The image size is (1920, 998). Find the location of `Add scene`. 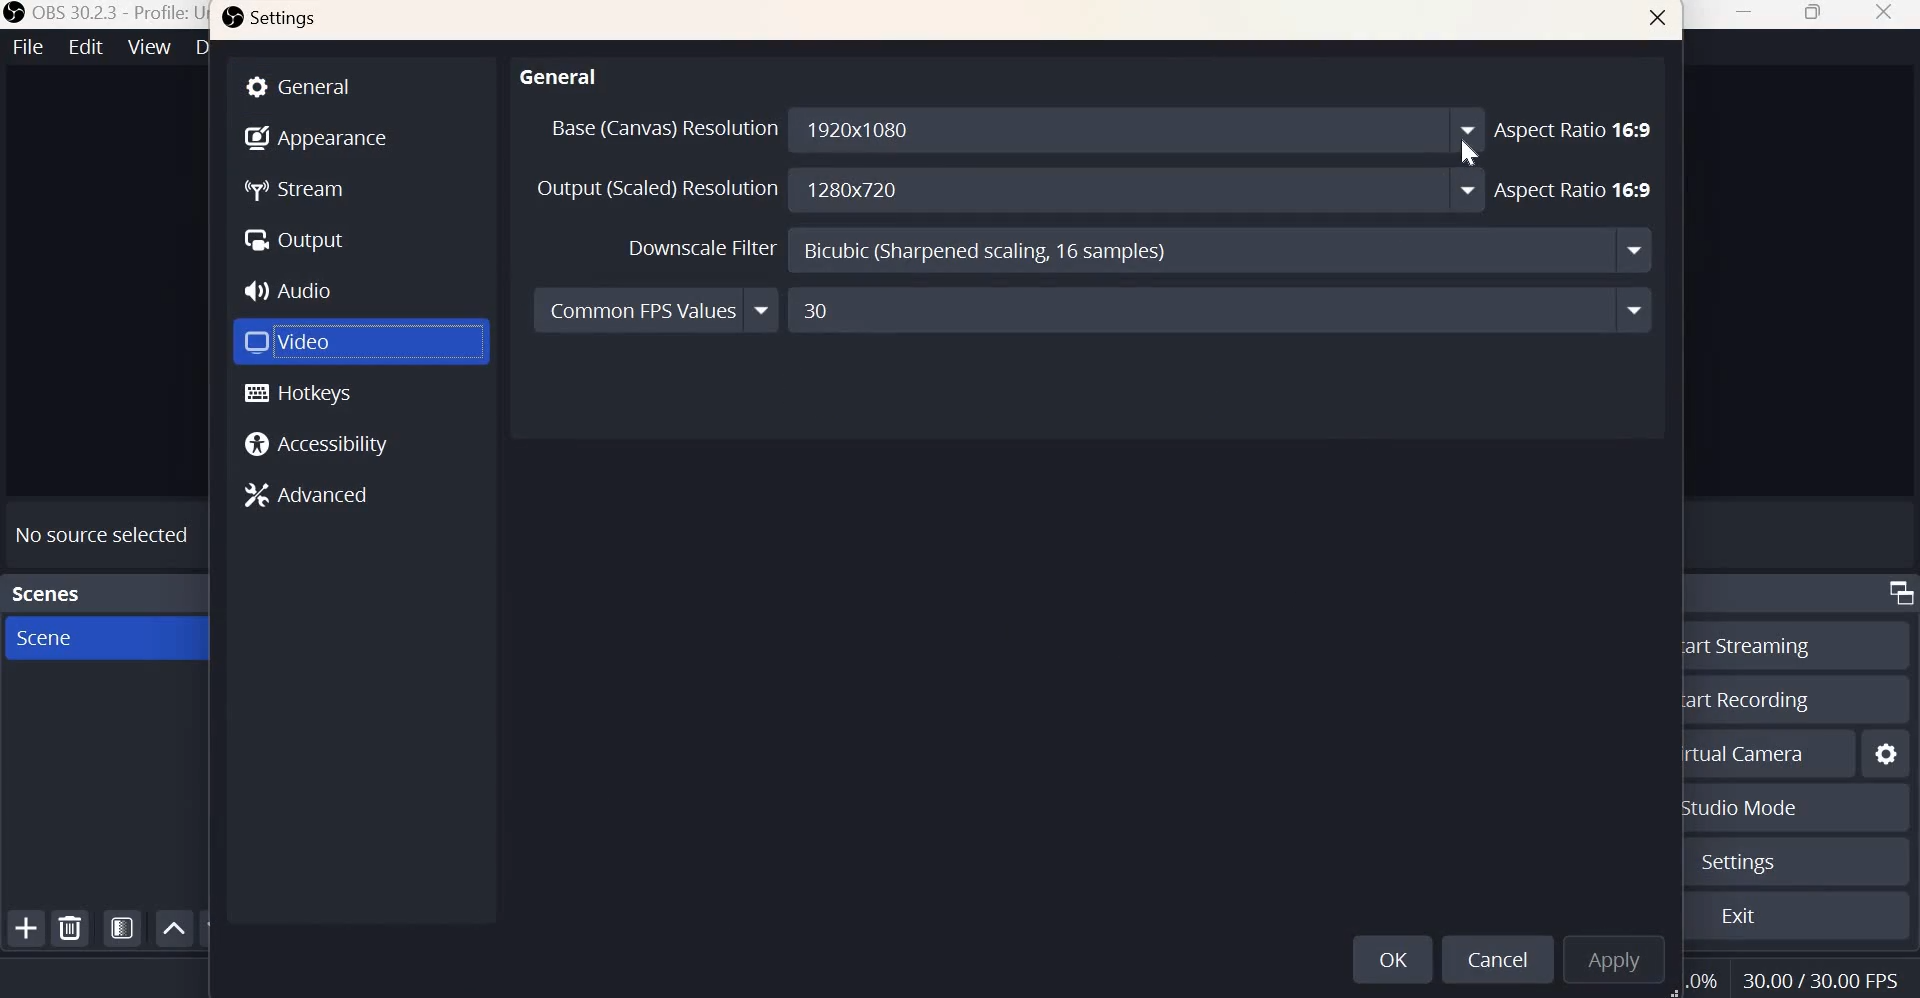

Add scene is located at coordinates (27, 930).